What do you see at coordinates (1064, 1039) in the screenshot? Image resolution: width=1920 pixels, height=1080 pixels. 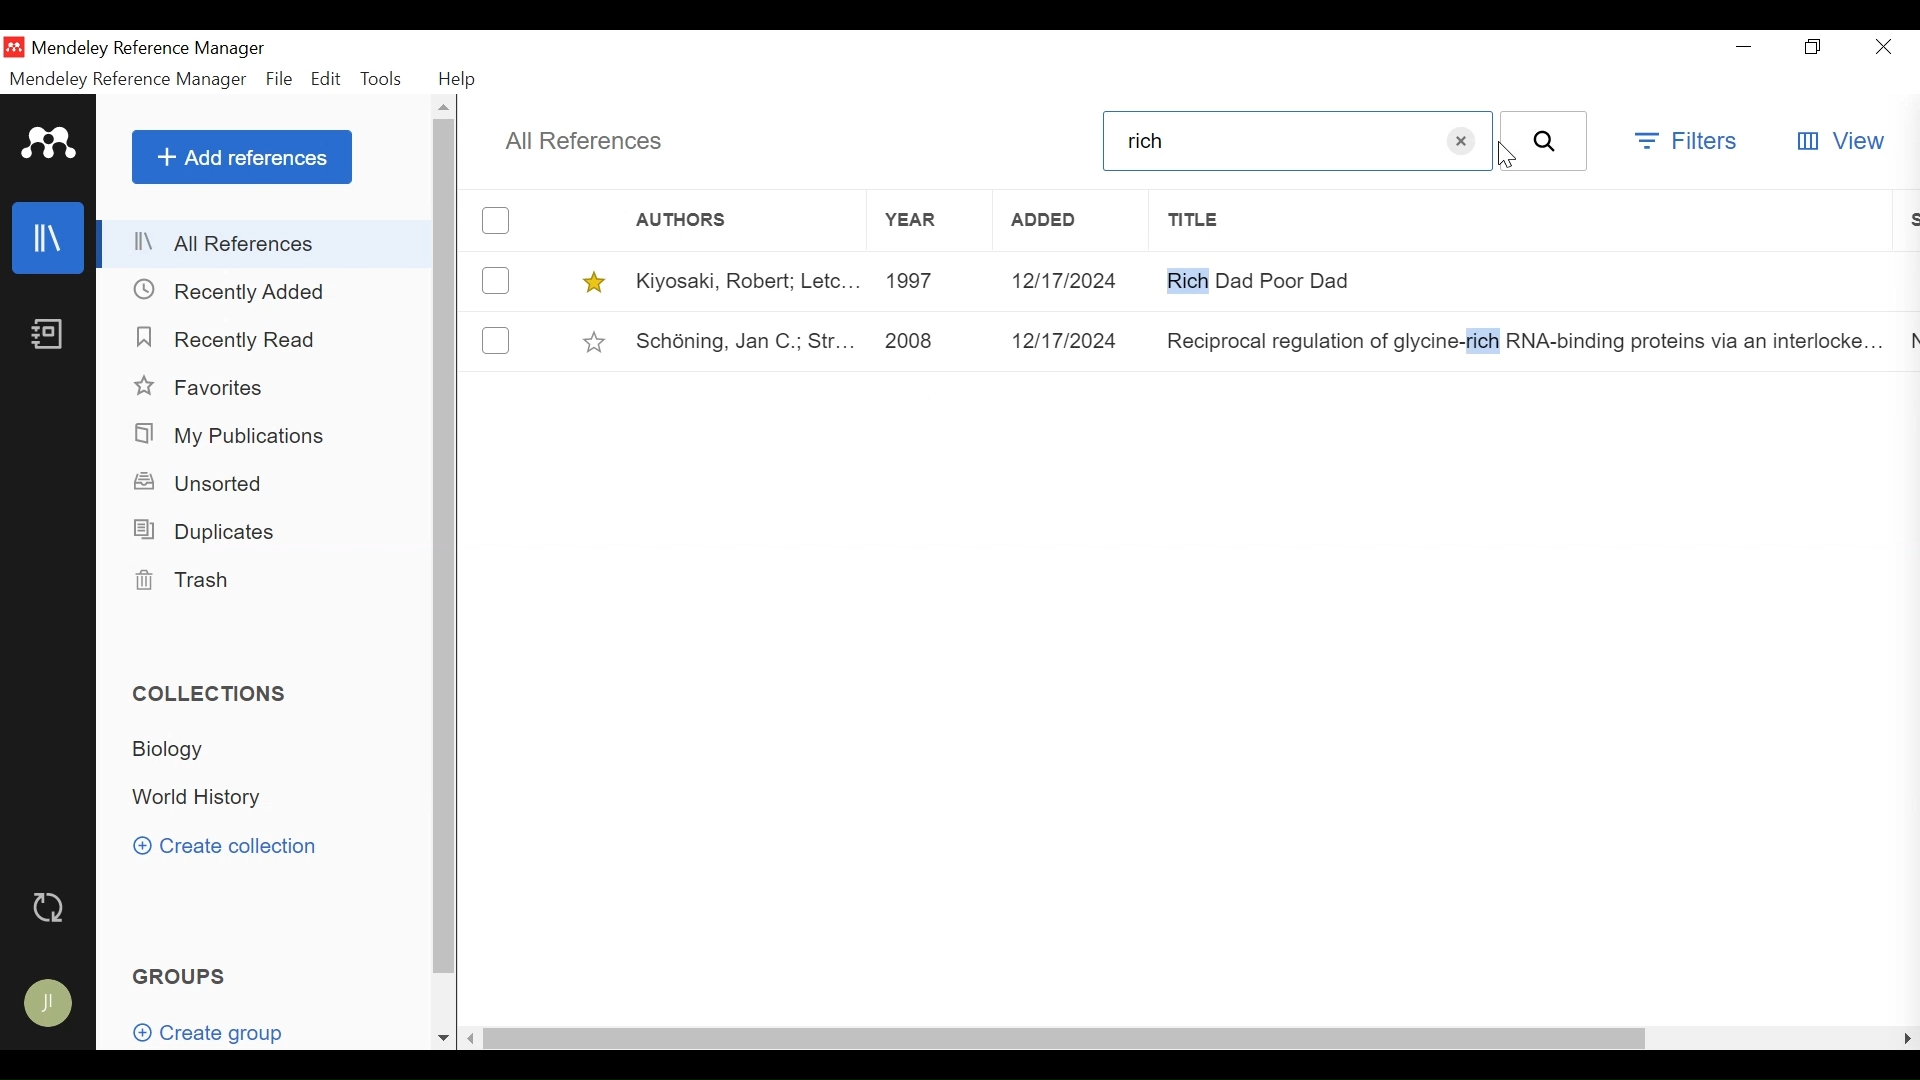 I see `Horizontal Scroll bar` at bounding box center [1064, 1039].